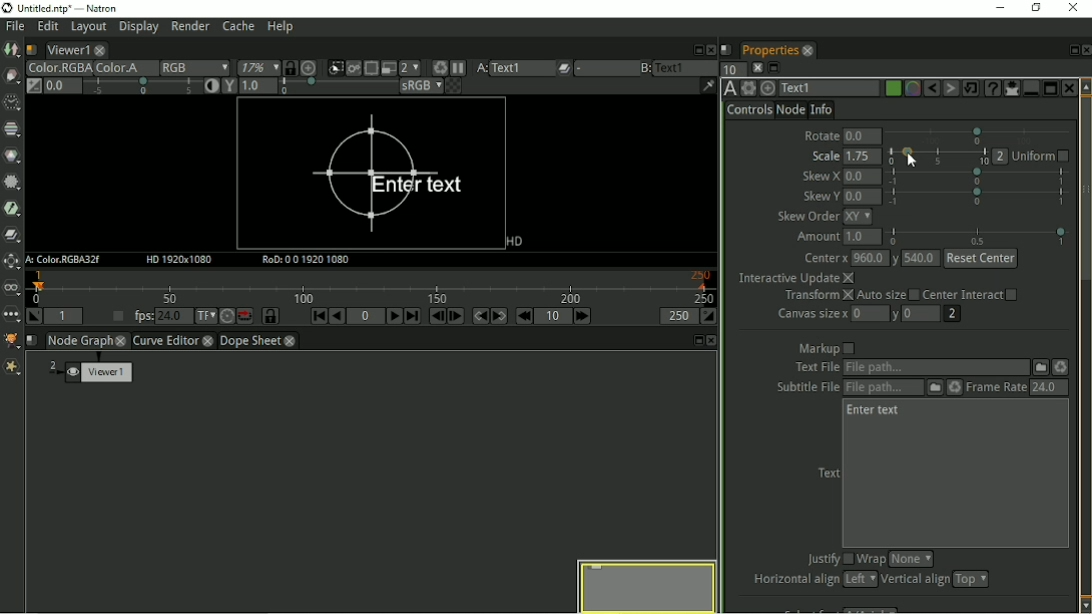 This screenshot has height=614, width=1092. I want to click on File, so click(17, 27).